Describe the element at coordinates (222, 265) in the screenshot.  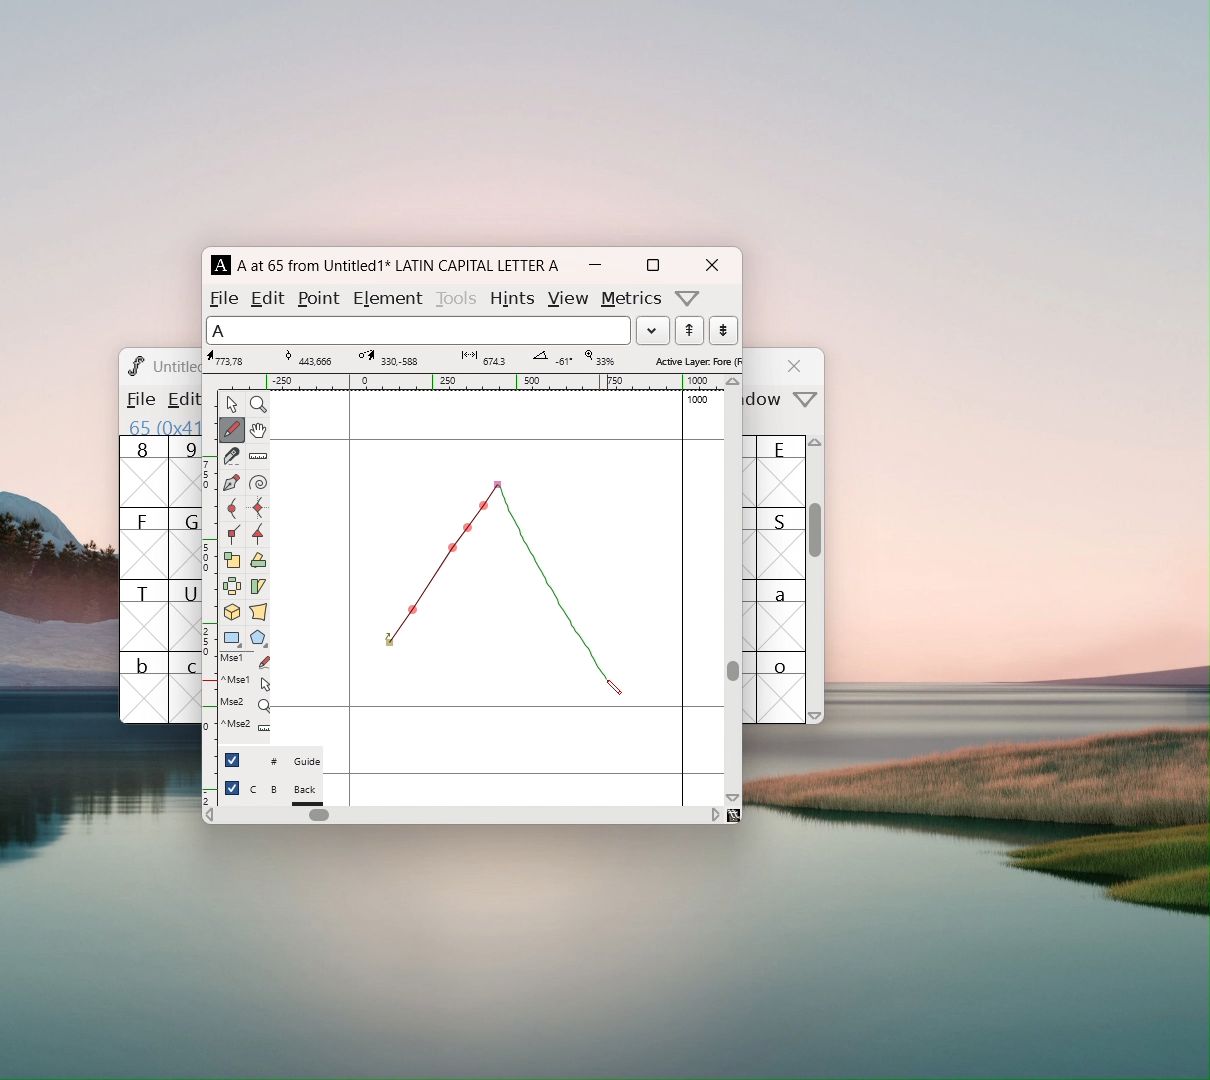
I see `A` at that location.